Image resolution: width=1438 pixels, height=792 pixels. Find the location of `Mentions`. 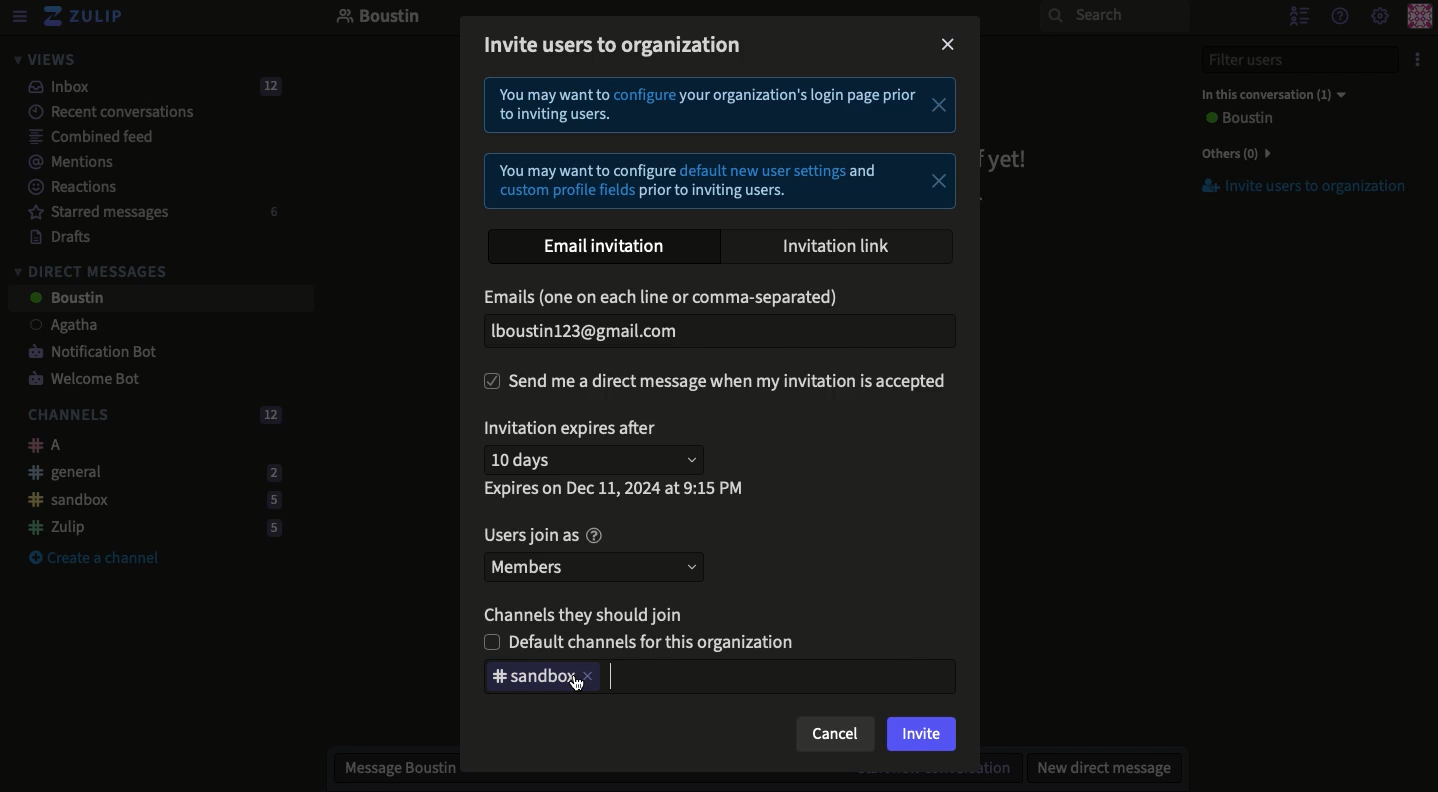

Mentions is located at coordinates (64, 162).